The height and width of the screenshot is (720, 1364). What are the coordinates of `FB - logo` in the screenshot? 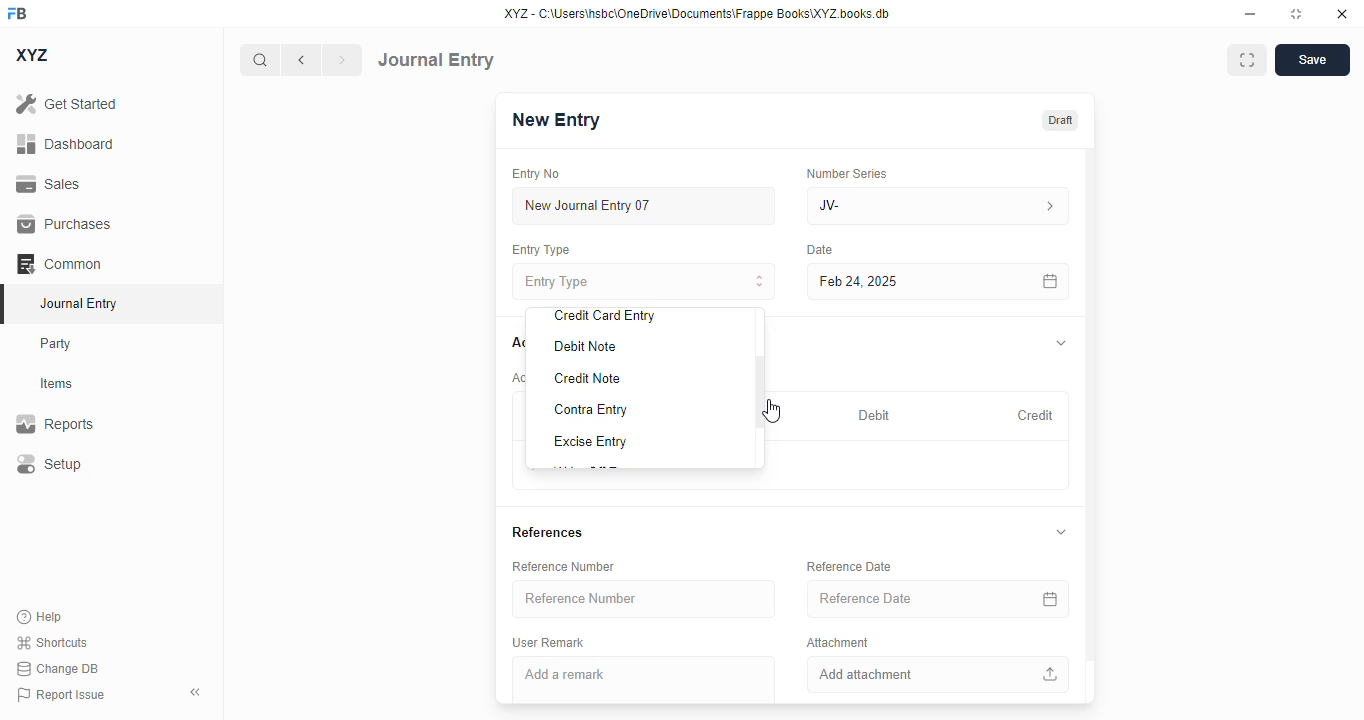 It's located at (17, 13).